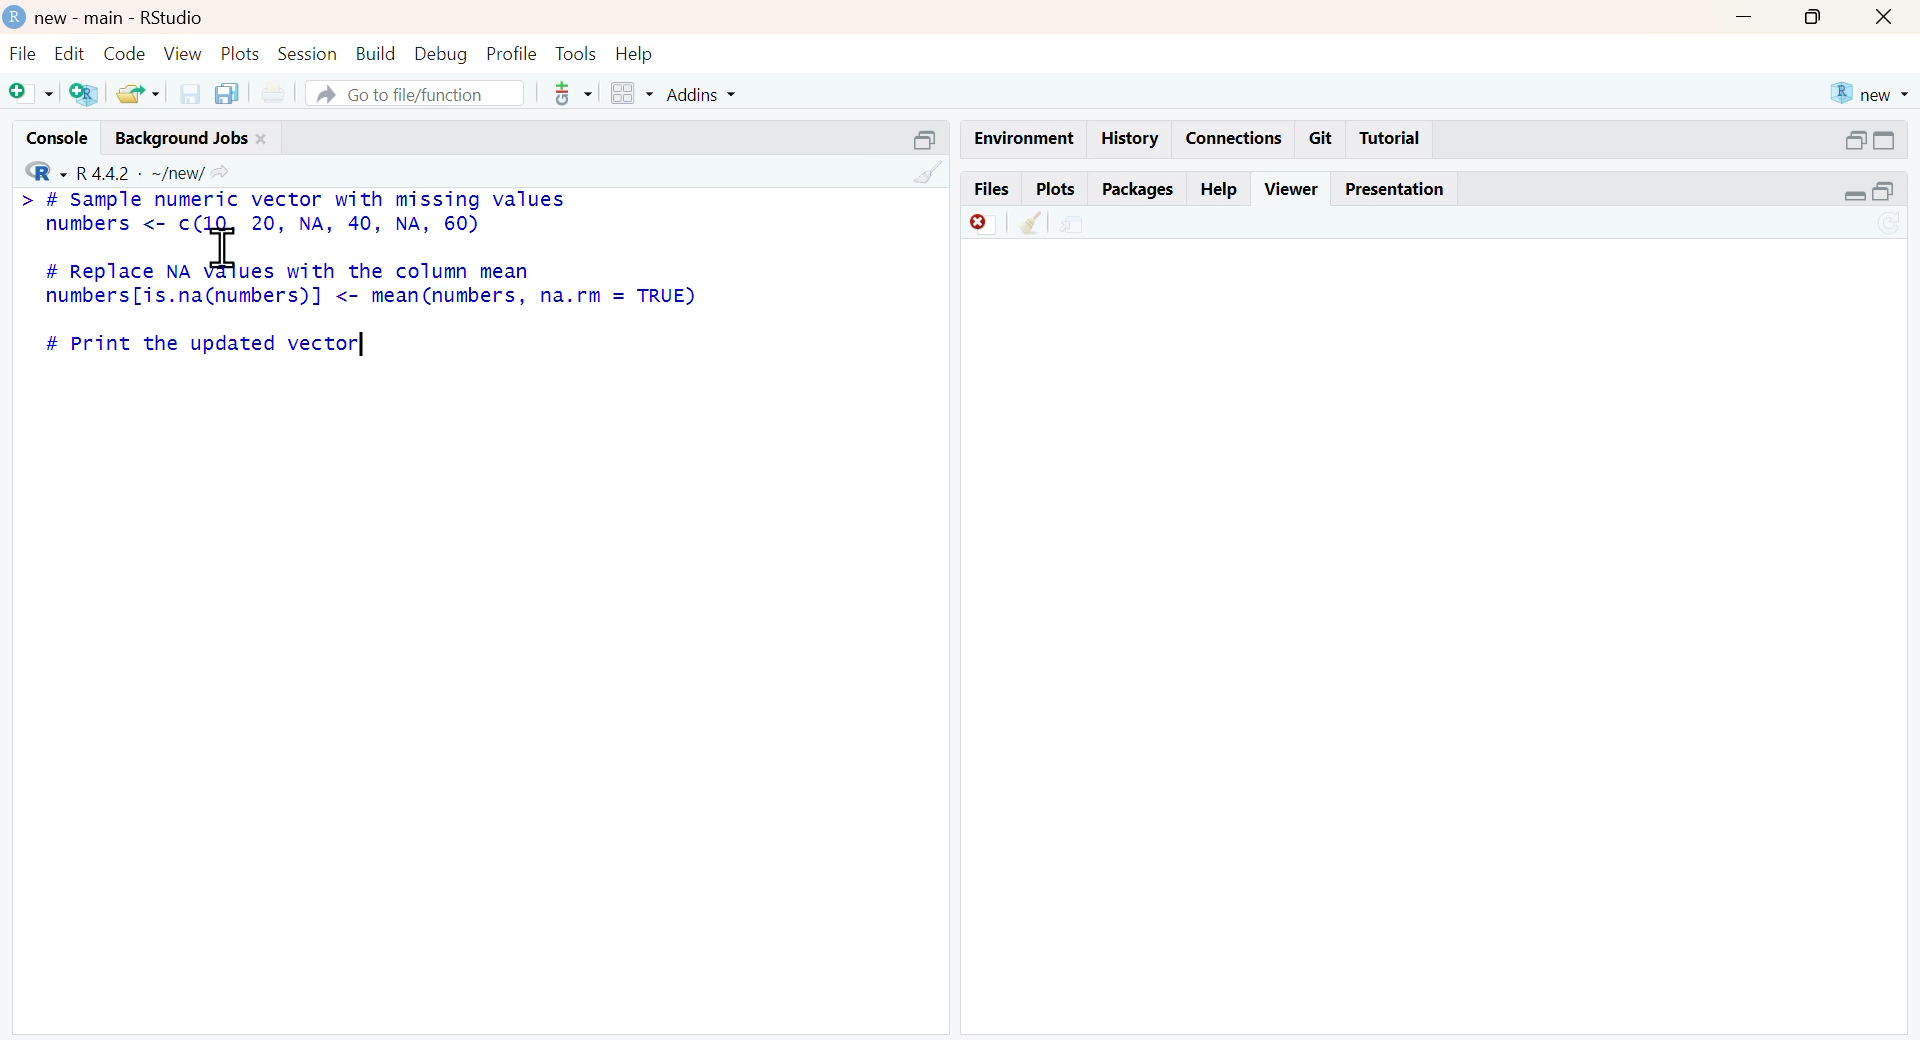 This screenshot has width=1920, height=1040. I want to click on clean, so click(1032, 224).